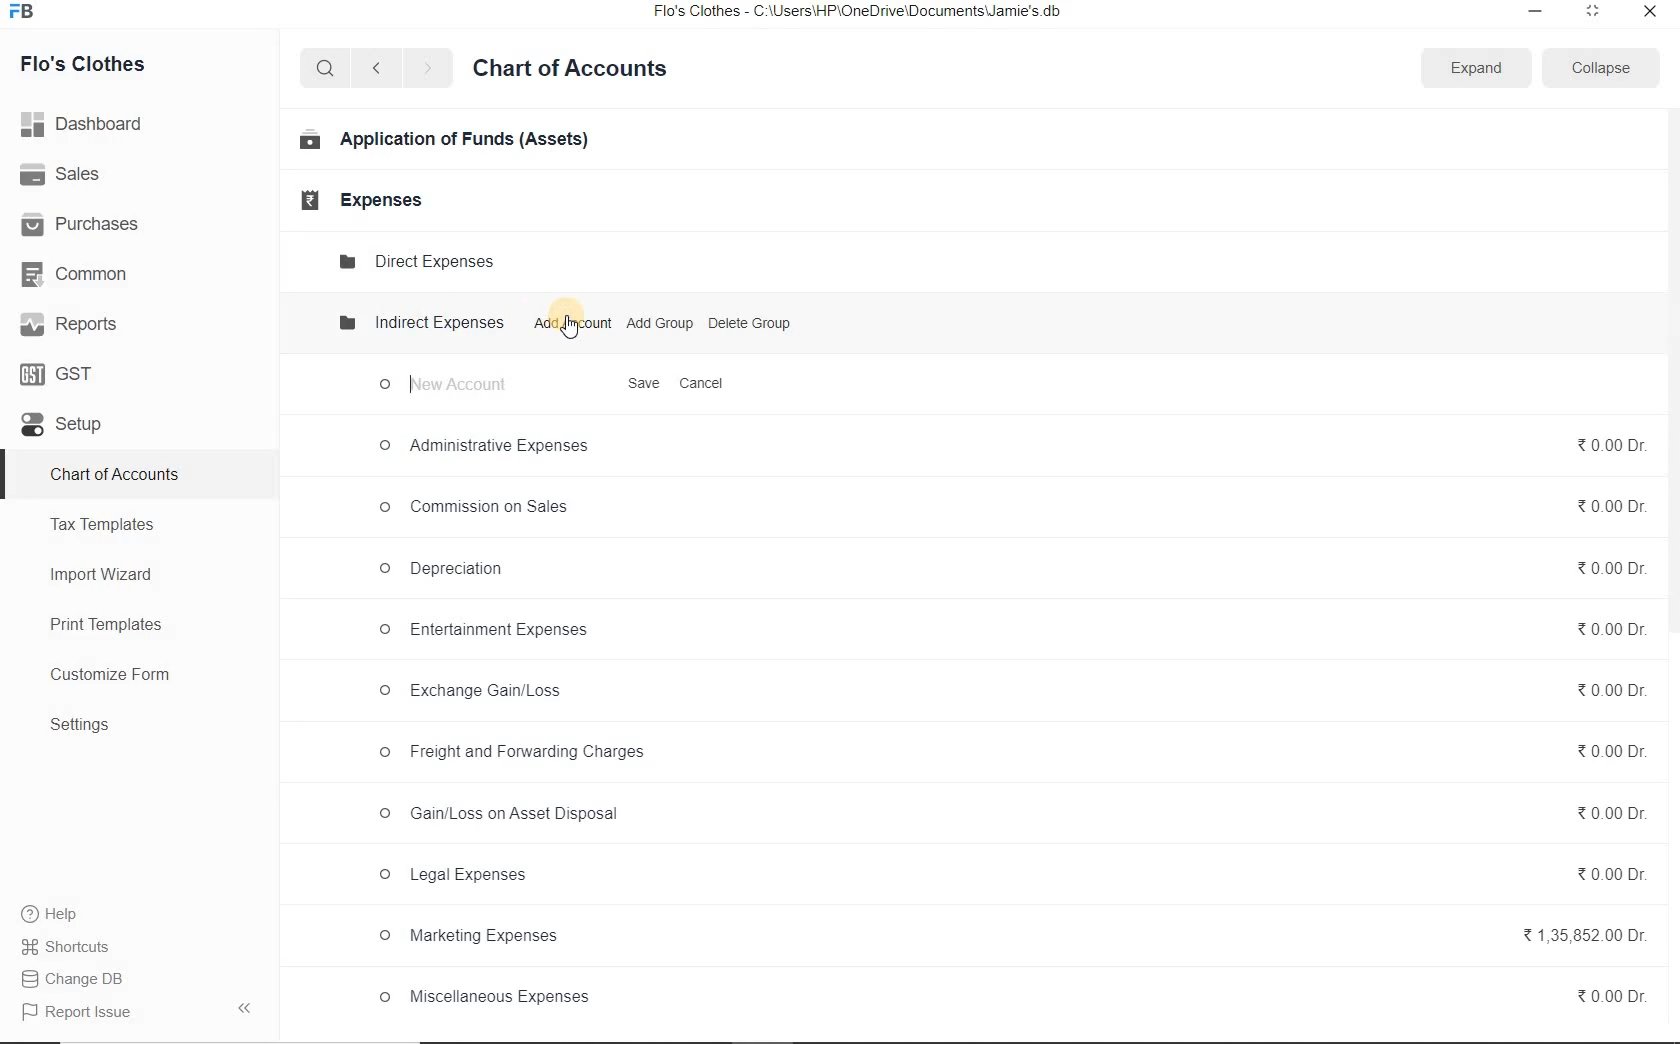 The width and height of the screenshot is (1680, 1044). Describe the element at coordinates (1536, 13) in the screenshot. I see `minimize` at that location.